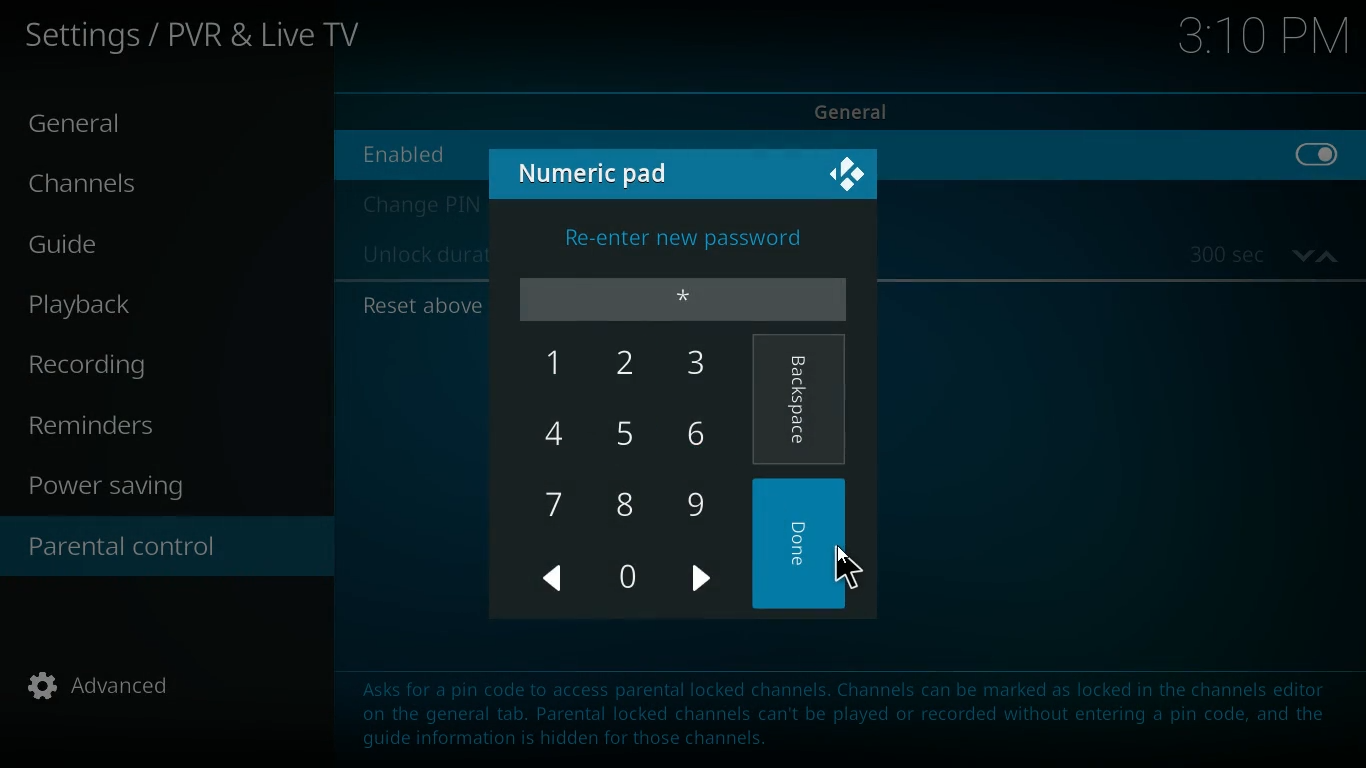 Image resolution: width=1366 pixels, height=768 pixels. I want to click on unlock duration, so click(421, 257).